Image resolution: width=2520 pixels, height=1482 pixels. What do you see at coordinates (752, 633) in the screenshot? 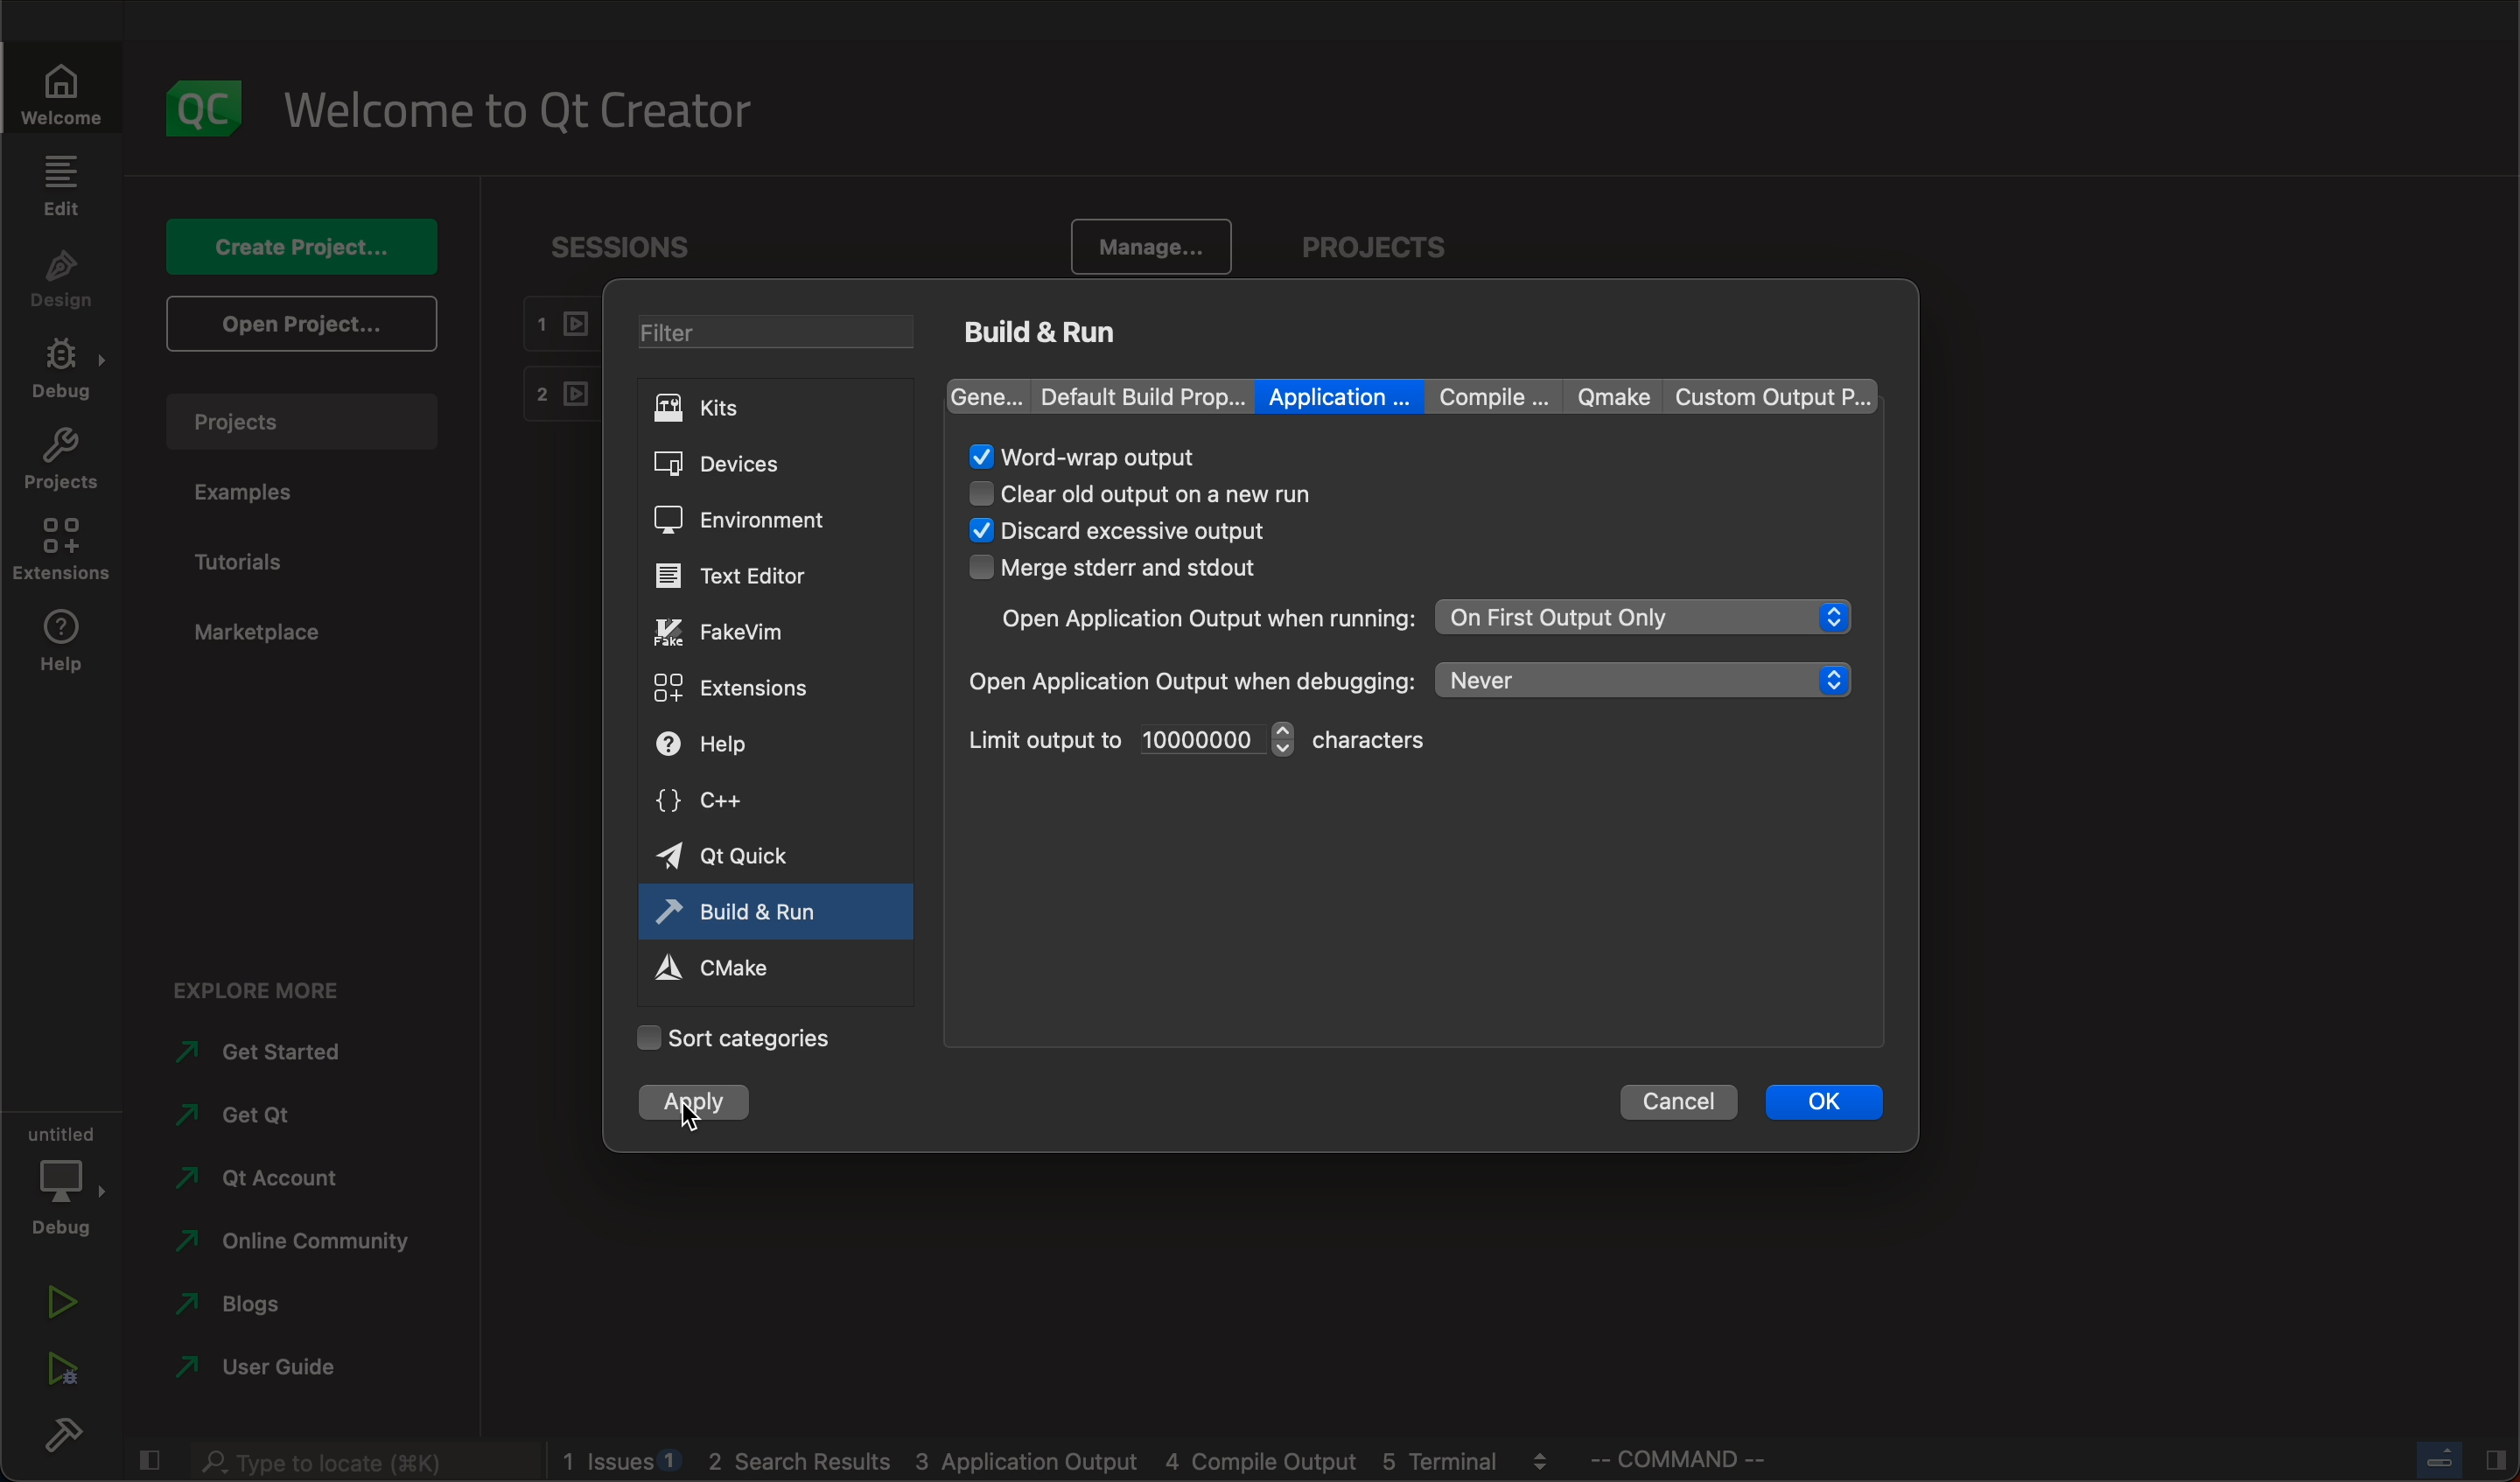
I see `fakevim` at bounding box center [752, 633].